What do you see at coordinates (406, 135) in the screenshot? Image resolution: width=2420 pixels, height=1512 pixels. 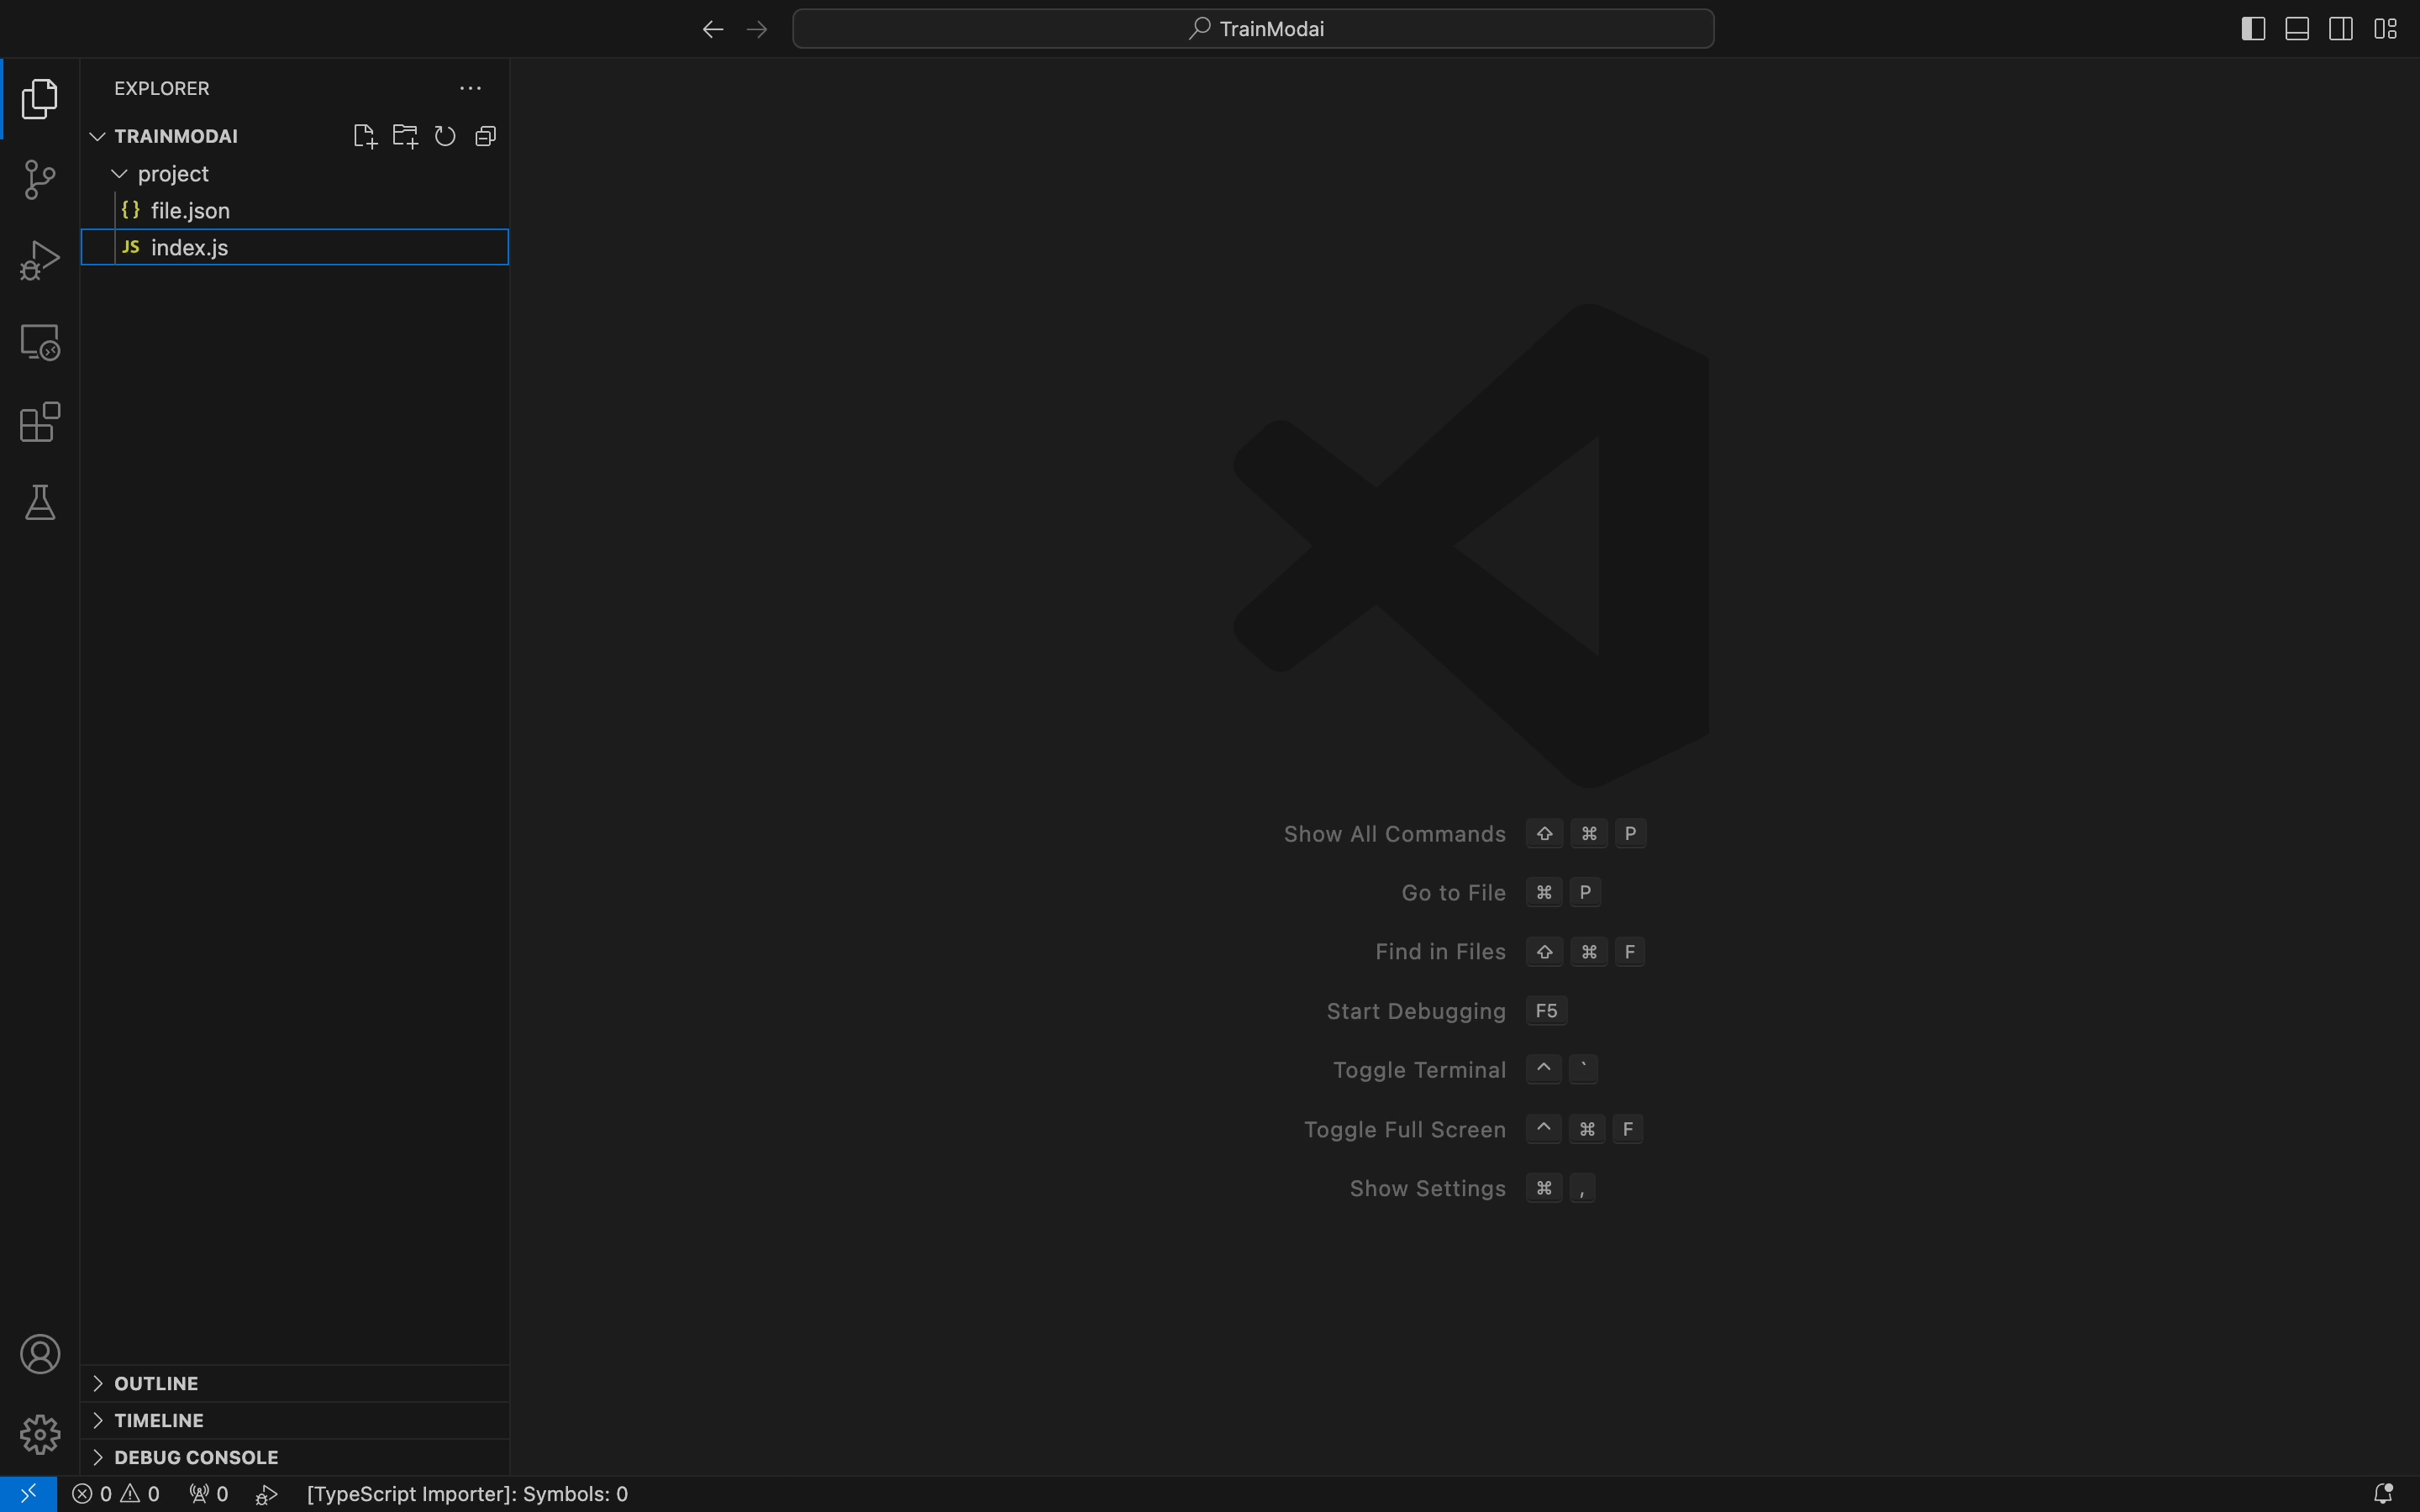 I see `create folder` at bounding box center [406, 135].